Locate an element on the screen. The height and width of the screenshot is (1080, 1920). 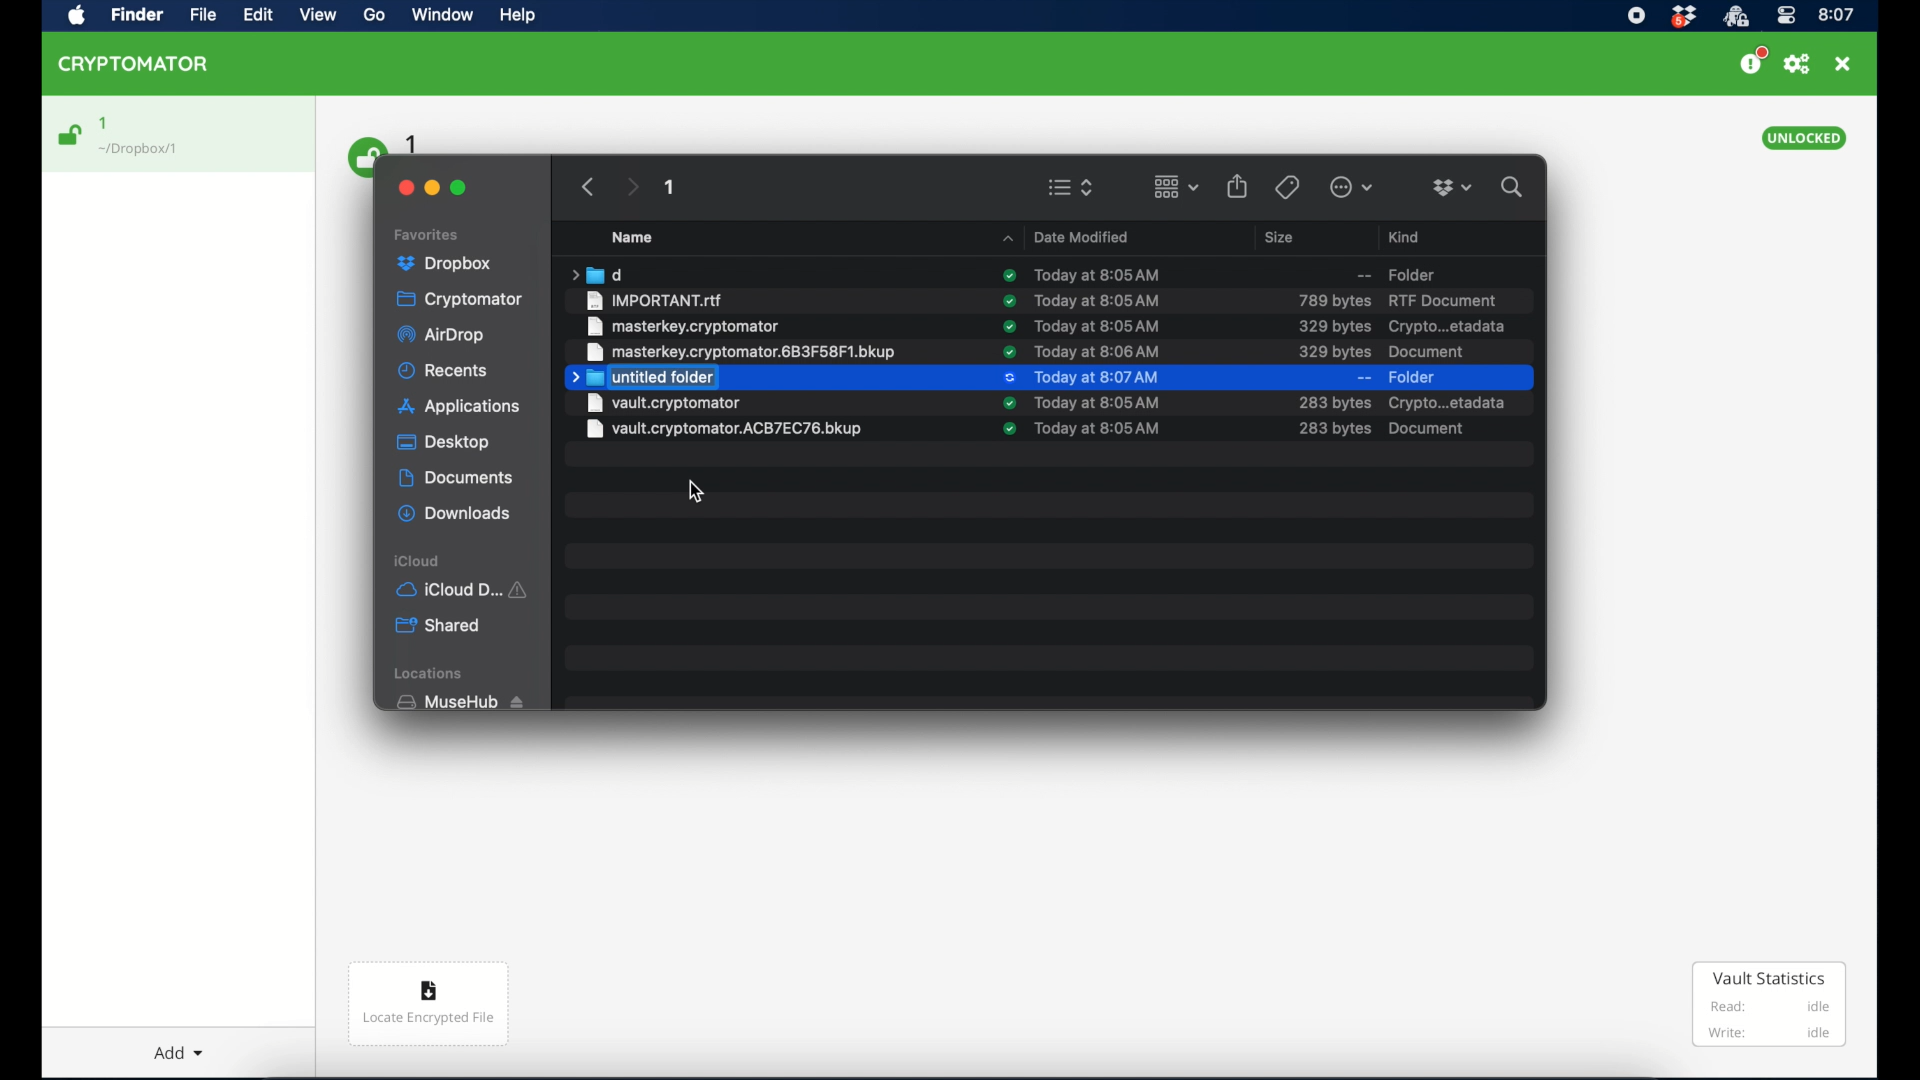
Window is located at coordinates (448, 18).